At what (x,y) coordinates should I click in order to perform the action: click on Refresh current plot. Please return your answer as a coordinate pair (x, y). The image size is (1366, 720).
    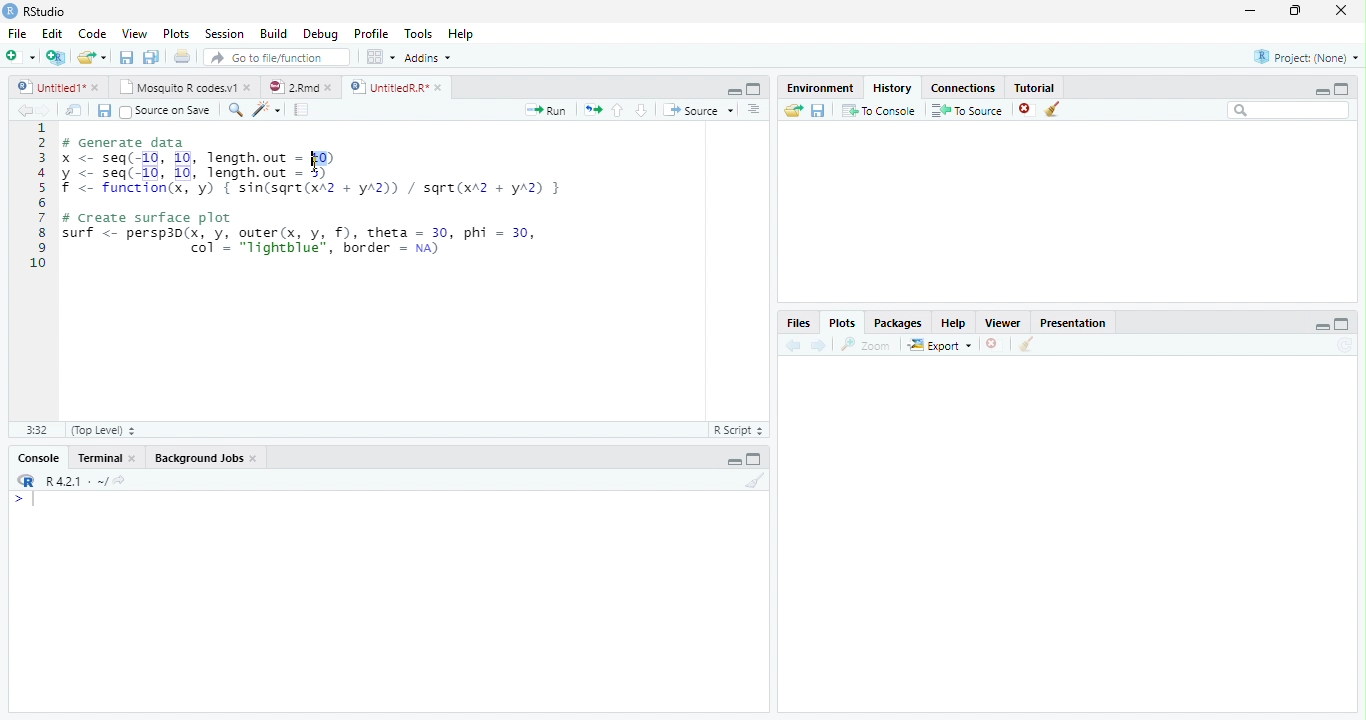
    Looking at the image, I should click on (1347, 345).